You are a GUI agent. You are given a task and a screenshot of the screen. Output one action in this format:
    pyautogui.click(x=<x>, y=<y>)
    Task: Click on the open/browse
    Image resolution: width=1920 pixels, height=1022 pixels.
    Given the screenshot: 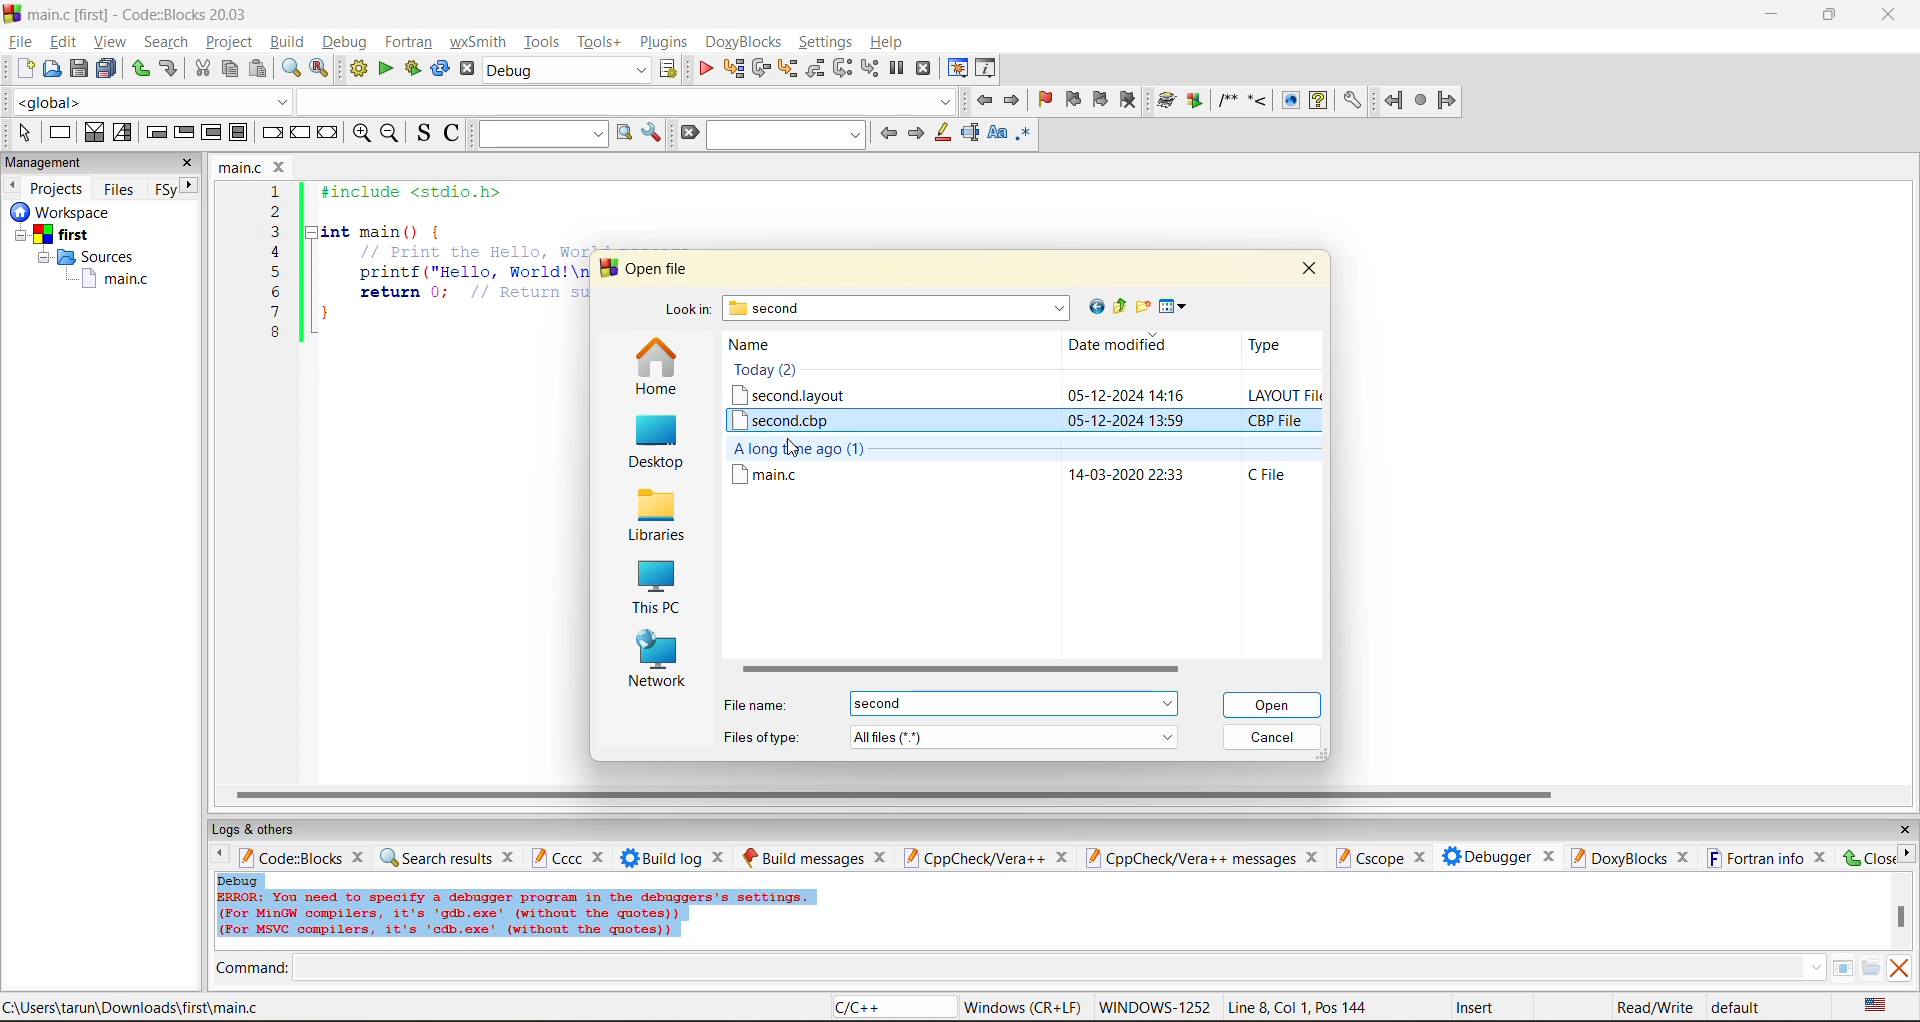 What is the action you would take?
    pyautogui.click(x=1871, y=969)
    